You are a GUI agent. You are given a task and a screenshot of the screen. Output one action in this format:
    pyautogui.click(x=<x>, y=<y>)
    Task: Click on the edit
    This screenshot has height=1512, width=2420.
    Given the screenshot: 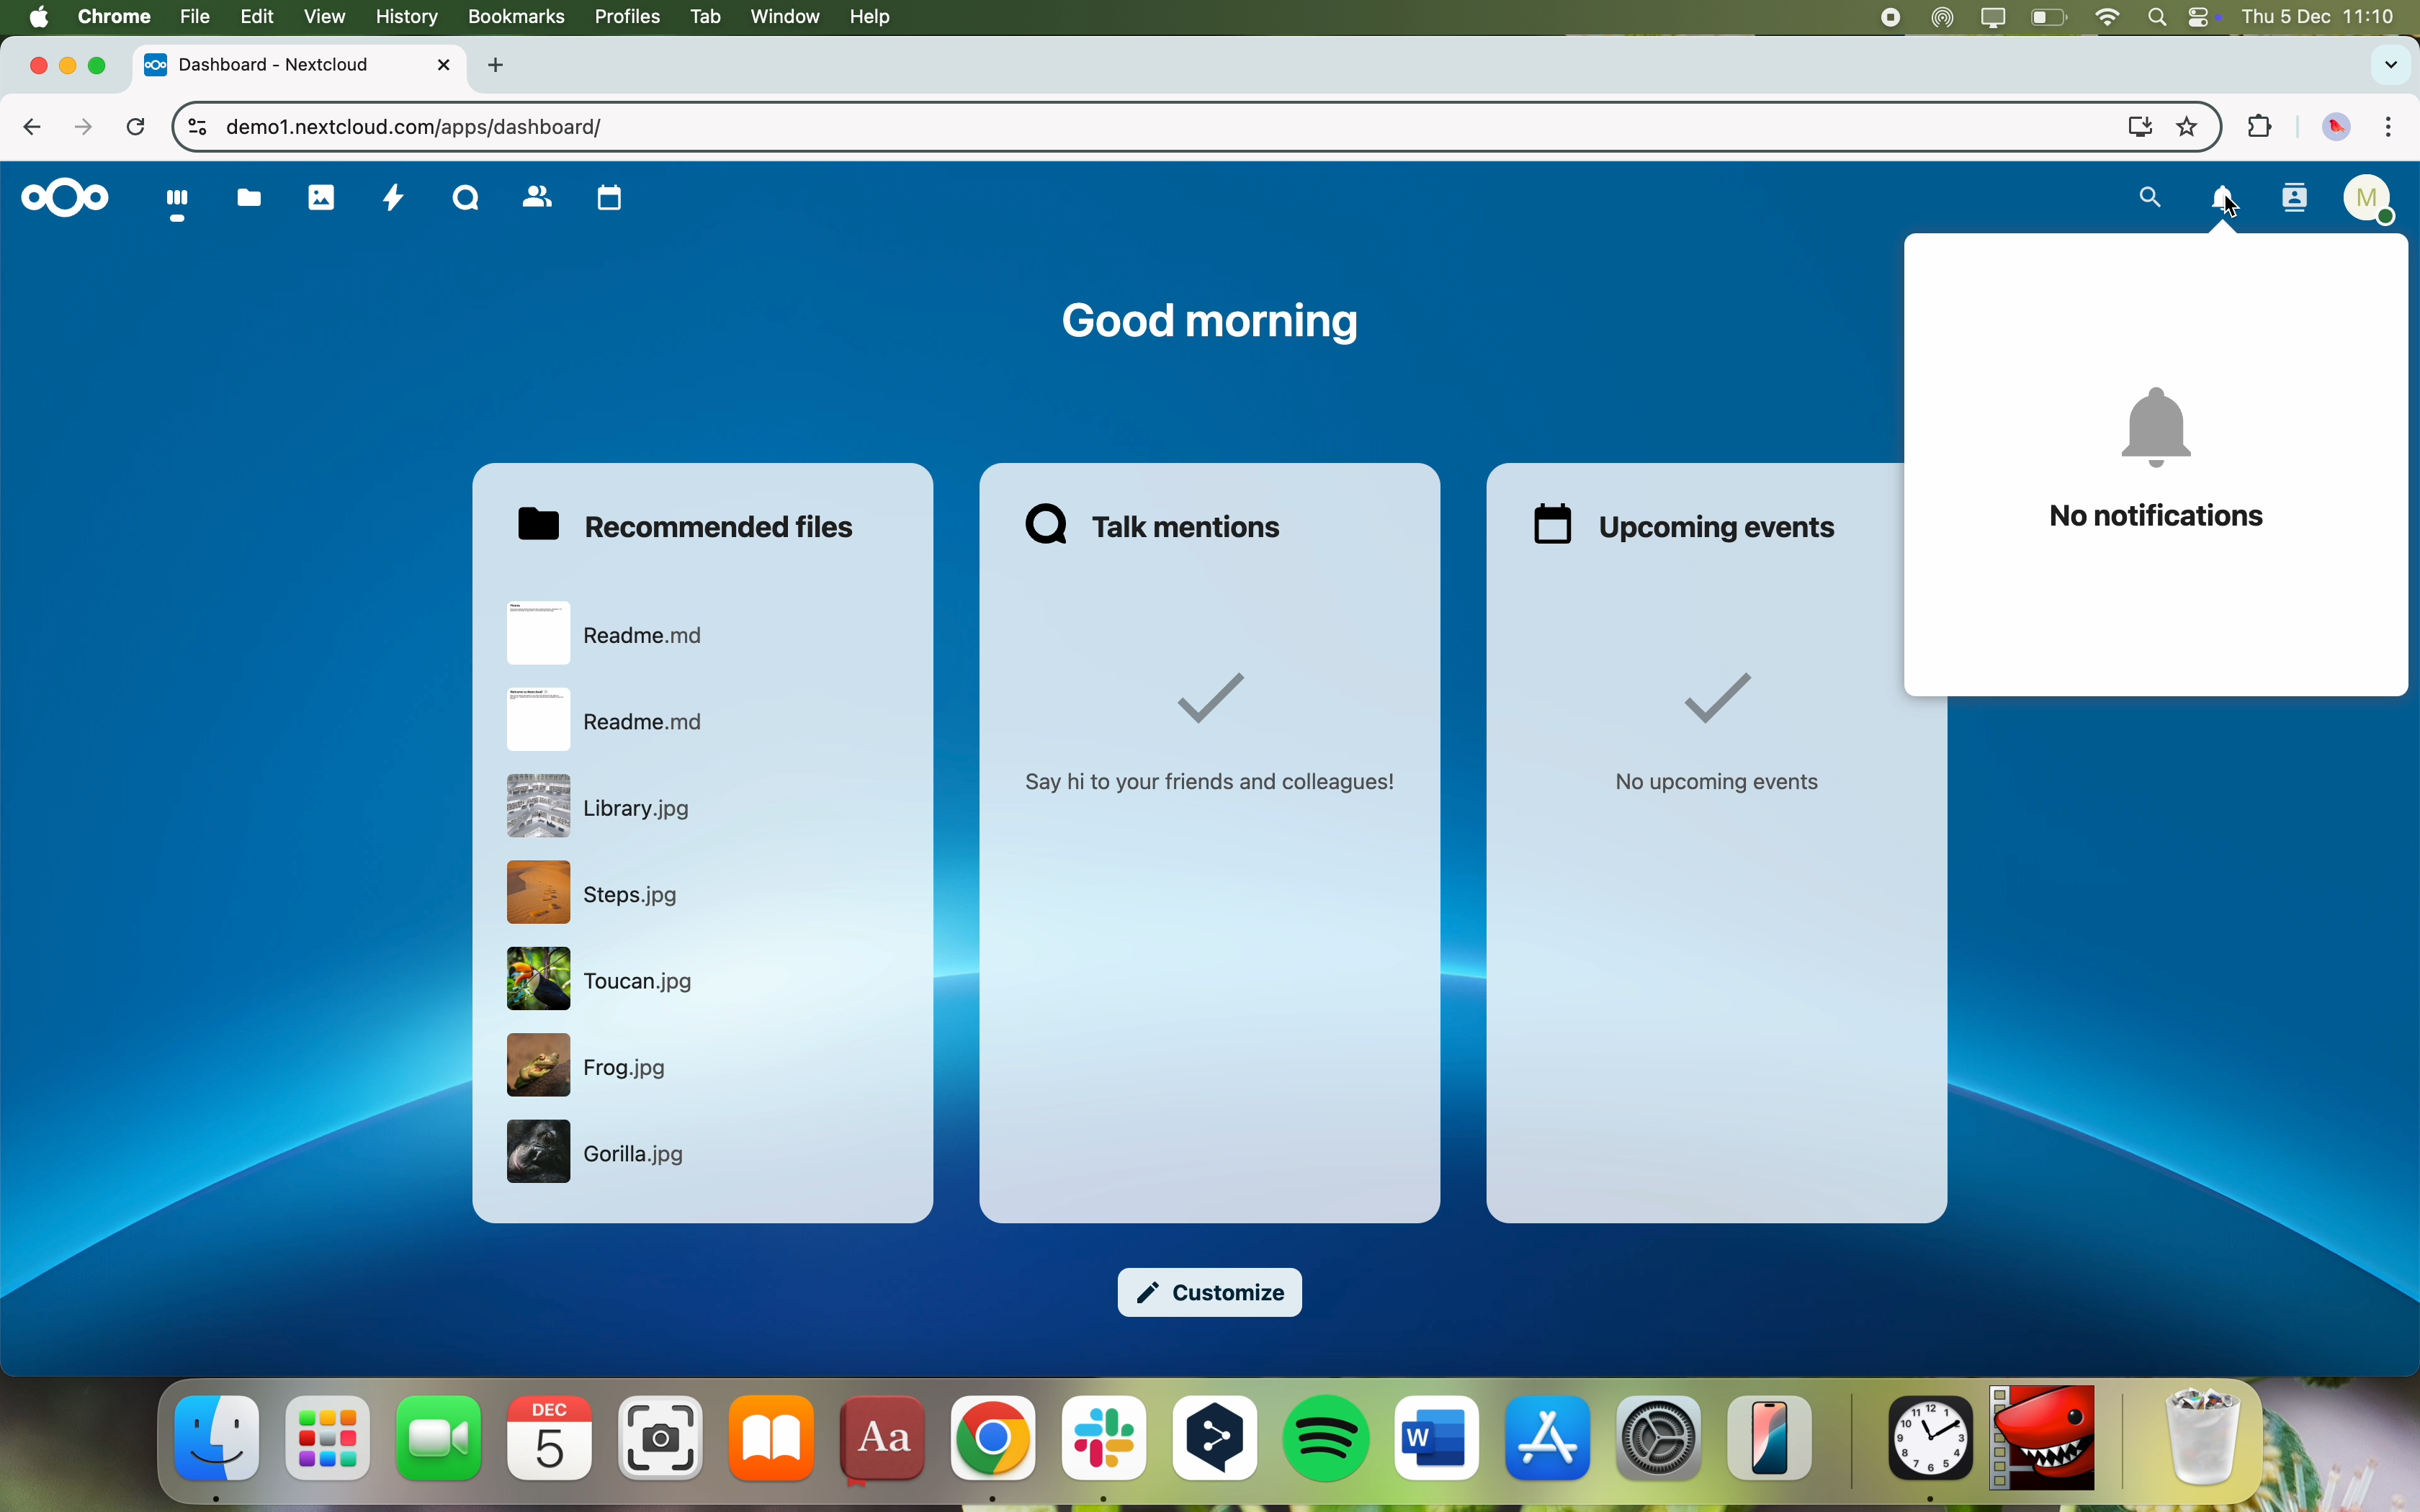 What is the action you would take?
    pyautogui.click(x=255, y=17)
    